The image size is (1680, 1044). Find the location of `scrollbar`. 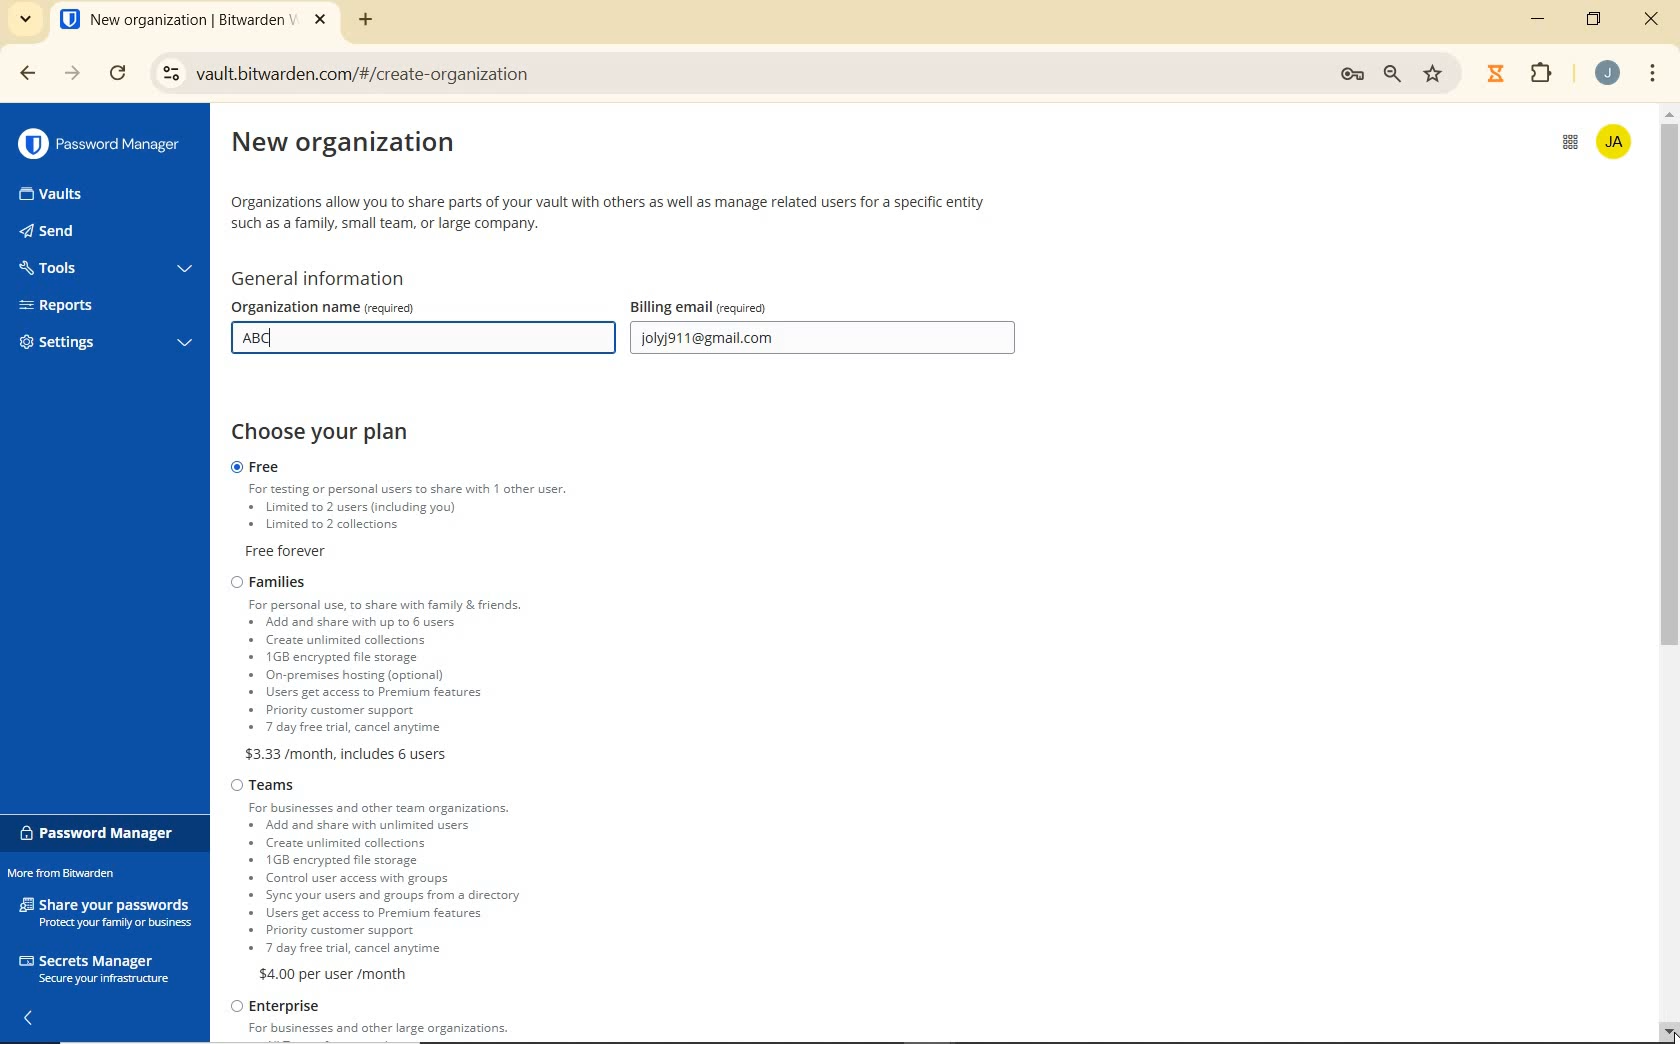

scrollbar is located at coordinates (1670, 571).